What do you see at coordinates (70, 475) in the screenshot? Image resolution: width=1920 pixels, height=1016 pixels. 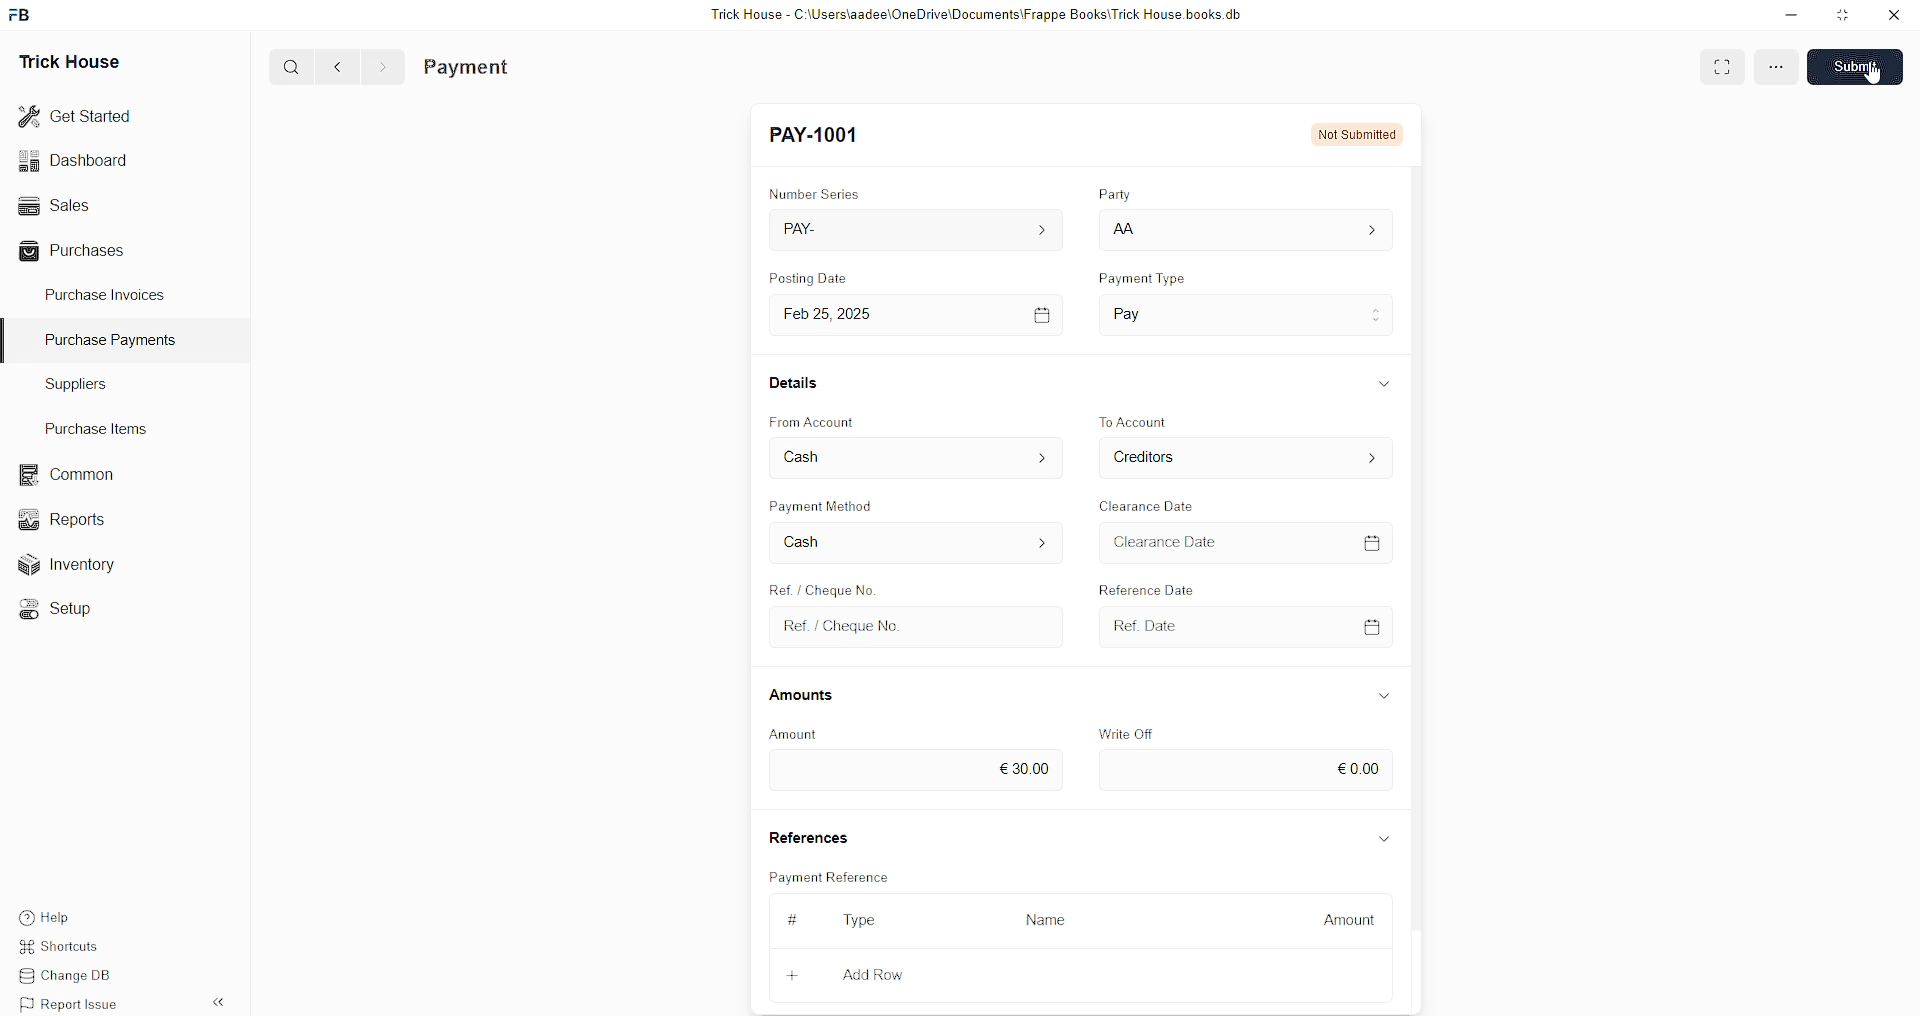 I see `common` at bounding box center [70, 475].